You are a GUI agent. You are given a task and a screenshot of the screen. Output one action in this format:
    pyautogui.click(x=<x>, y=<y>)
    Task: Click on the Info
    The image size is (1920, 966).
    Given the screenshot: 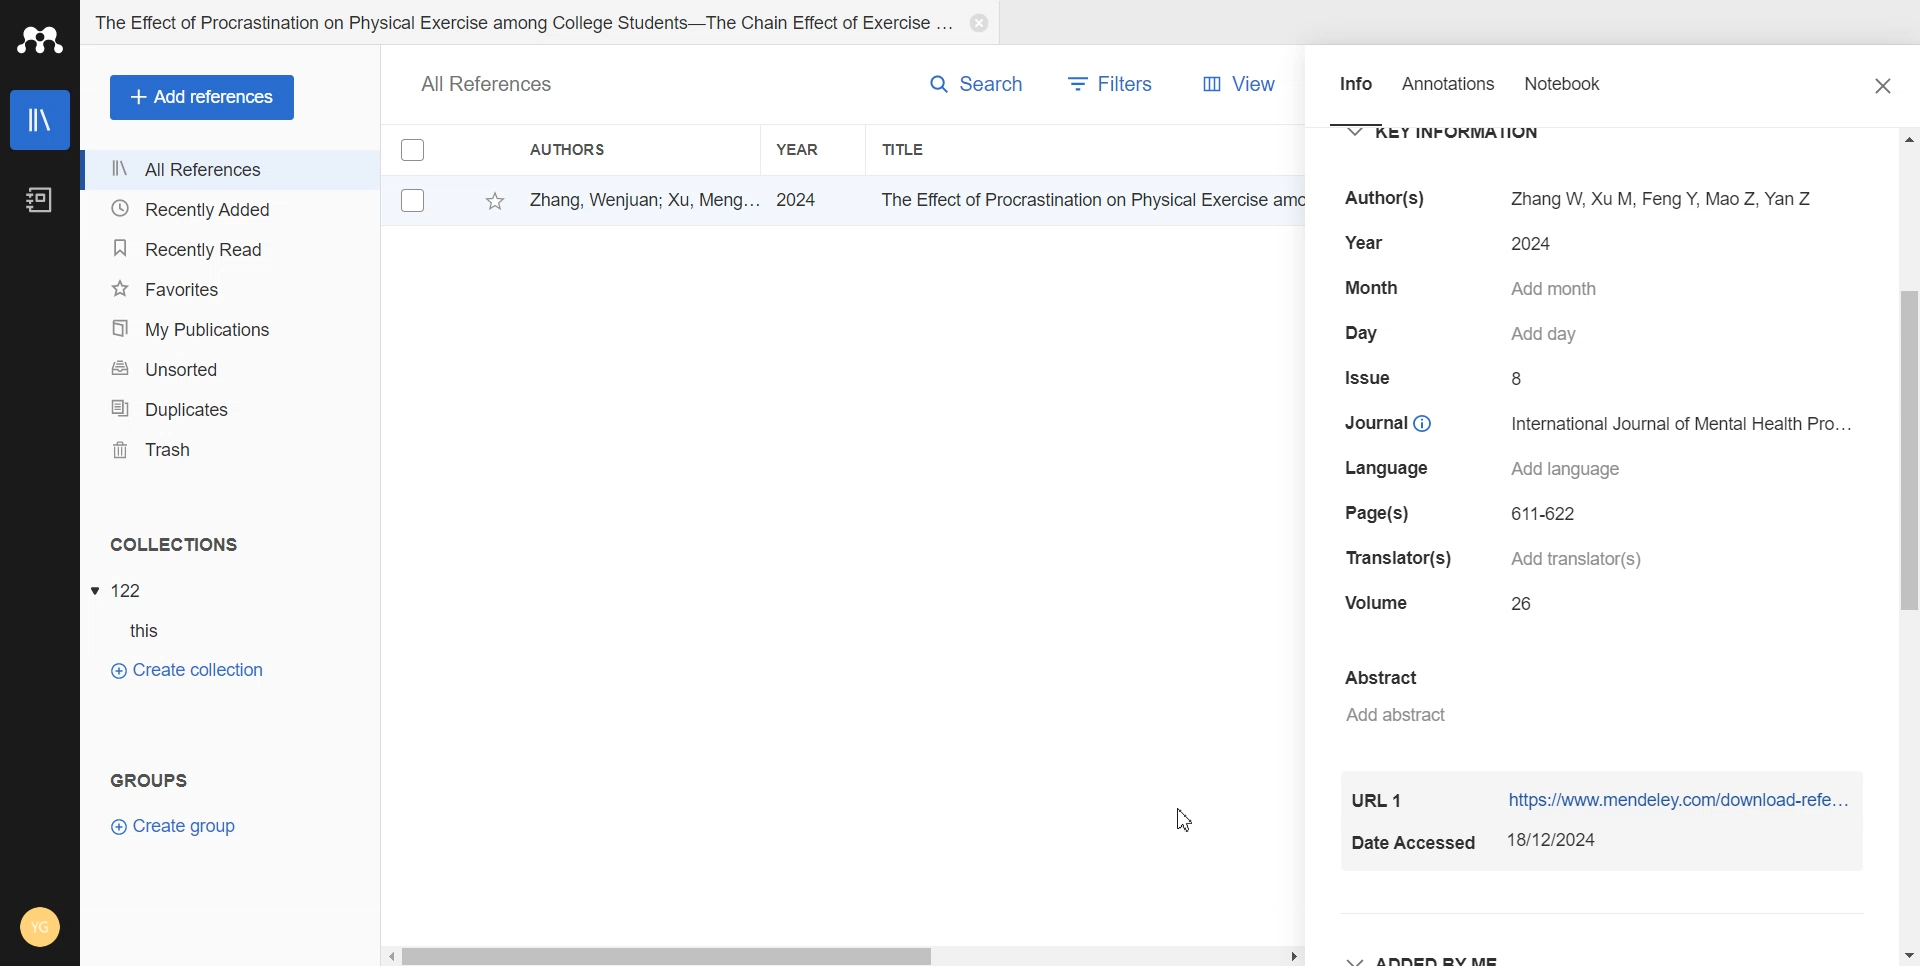 What is the action you would take?
    pyautogui.click(x=1354, y=92)
    